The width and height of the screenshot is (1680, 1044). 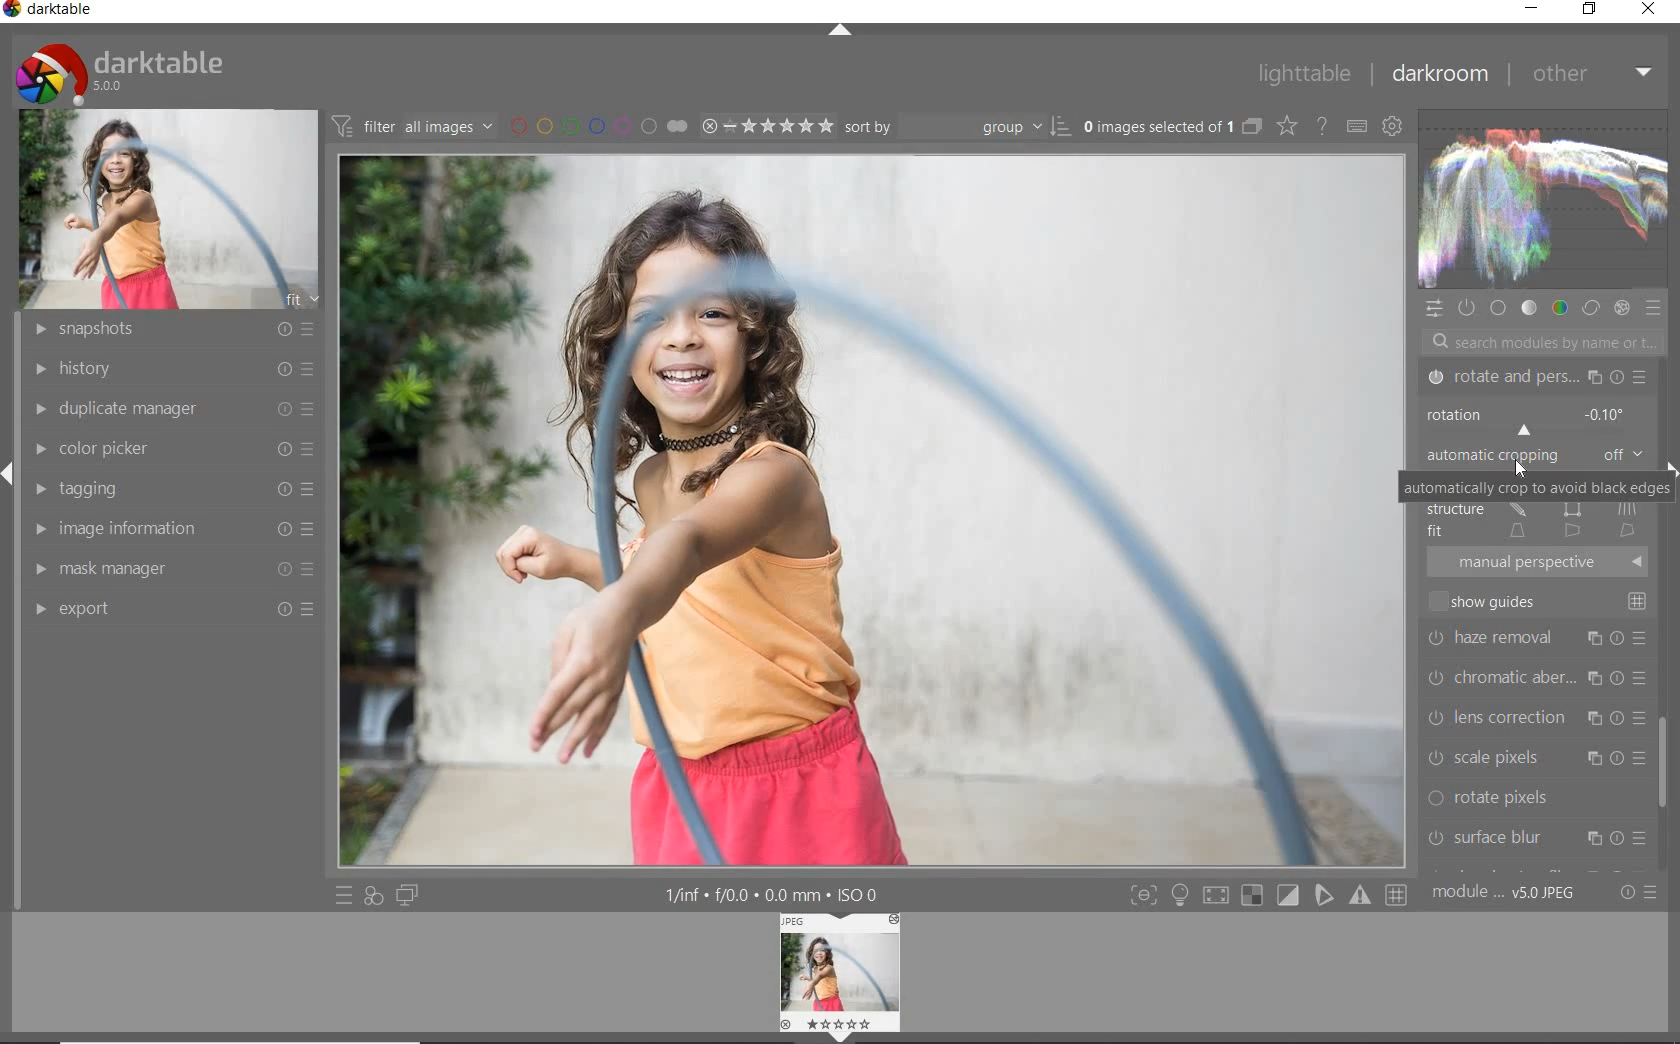 What do you see at coordinates (1532, 509) in the screenshot?
I see `STRUCTURE` at bounding box center [1532, 509].